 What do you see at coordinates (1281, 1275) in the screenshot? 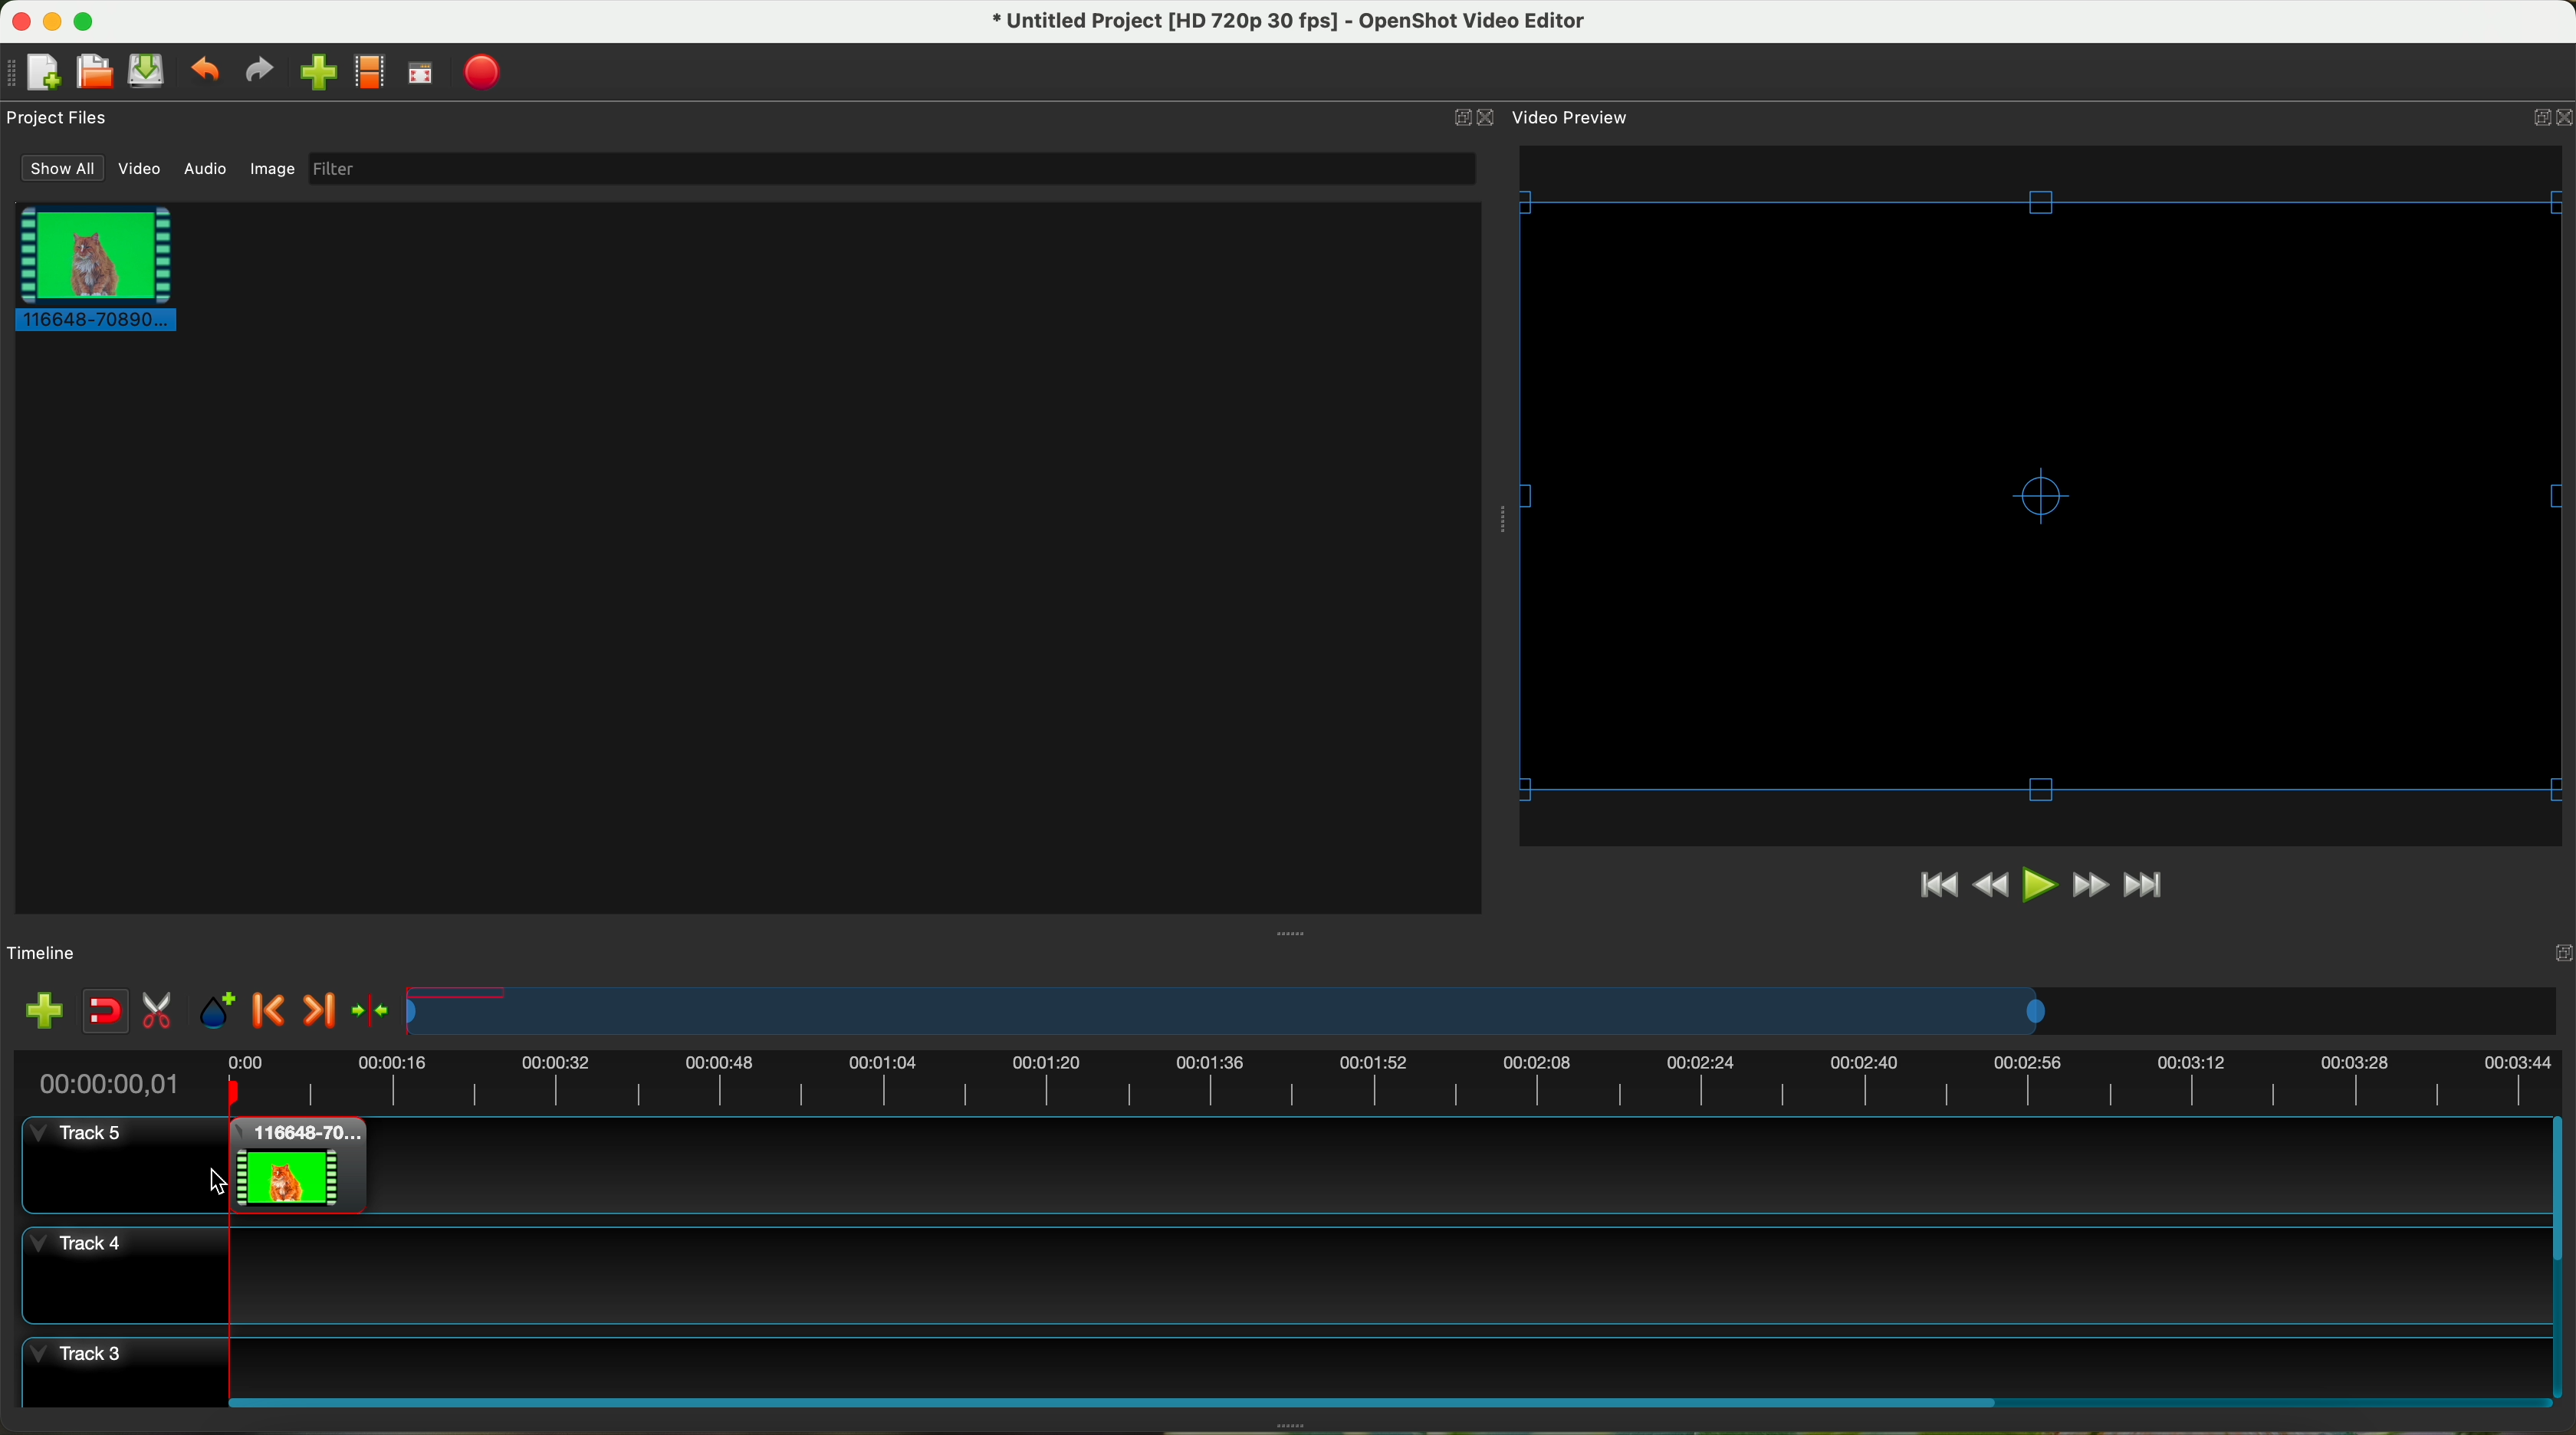
I see `track 4` at bounding box center [1281, 1275].